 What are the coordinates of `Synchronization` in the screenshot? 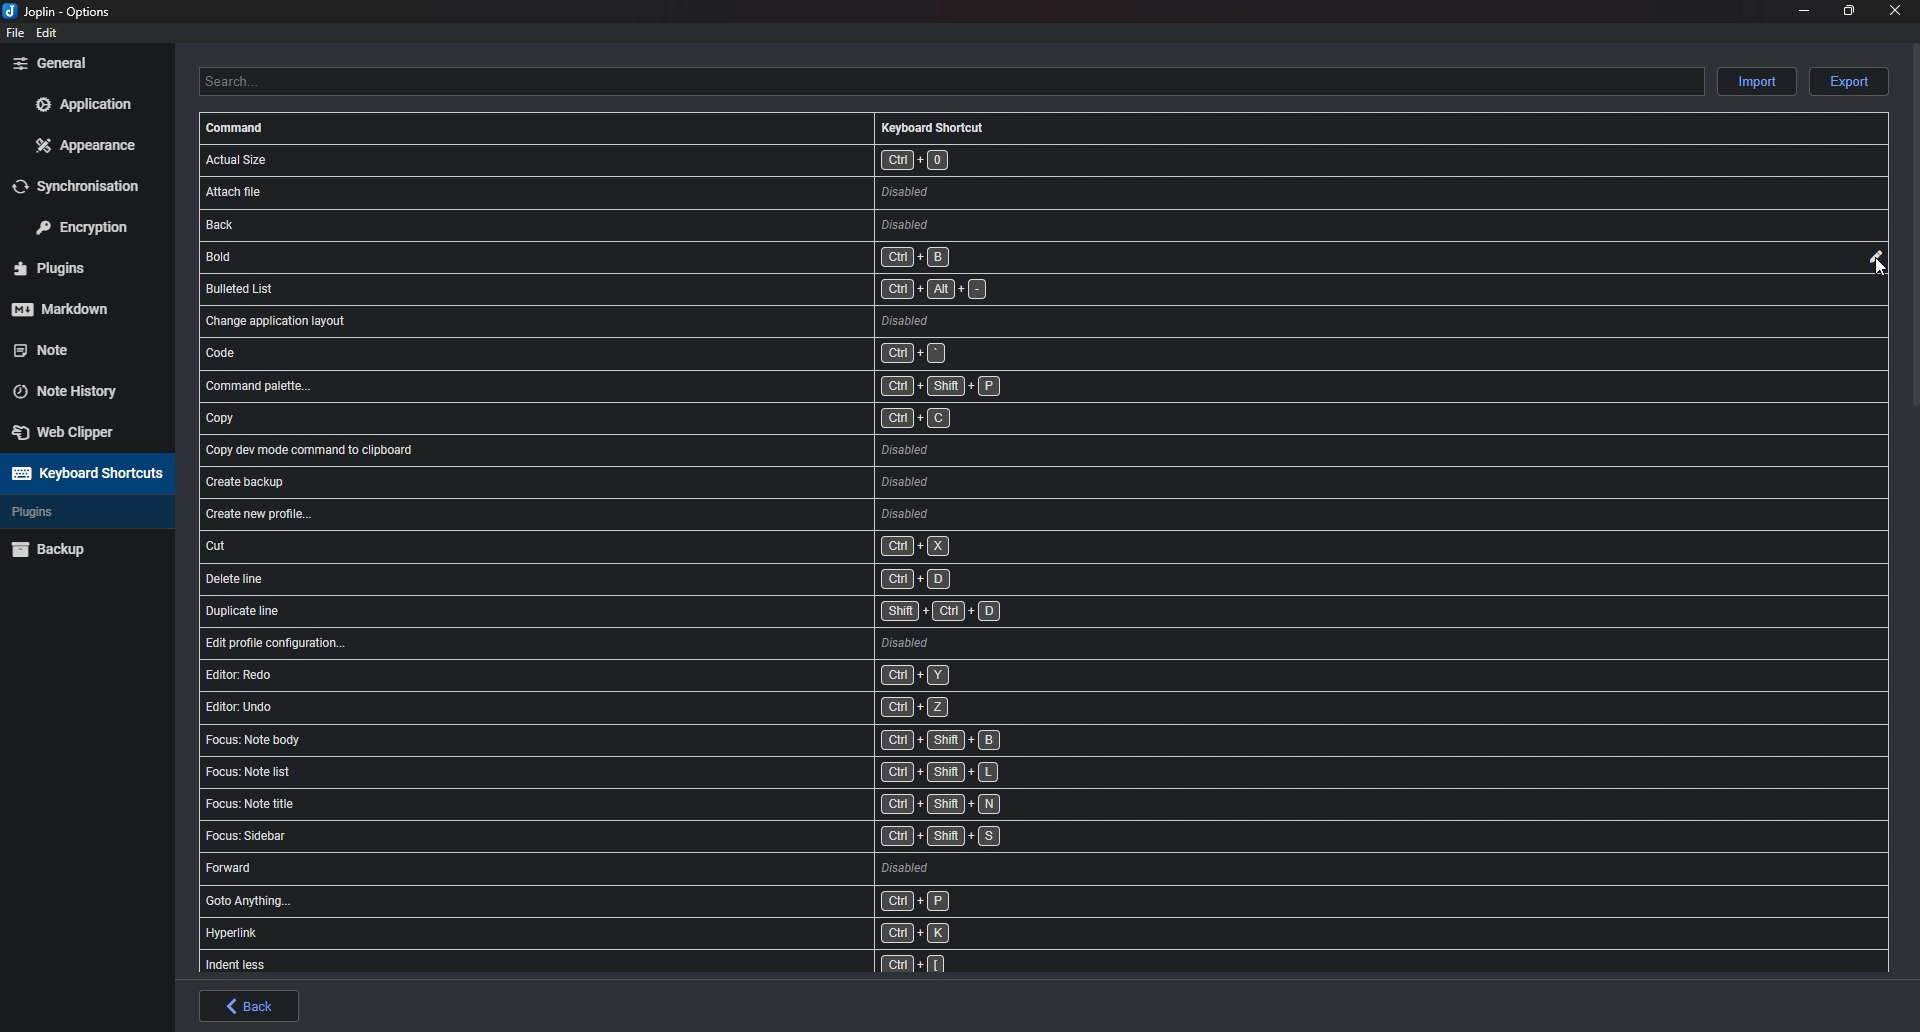 It's located at (89, 185).